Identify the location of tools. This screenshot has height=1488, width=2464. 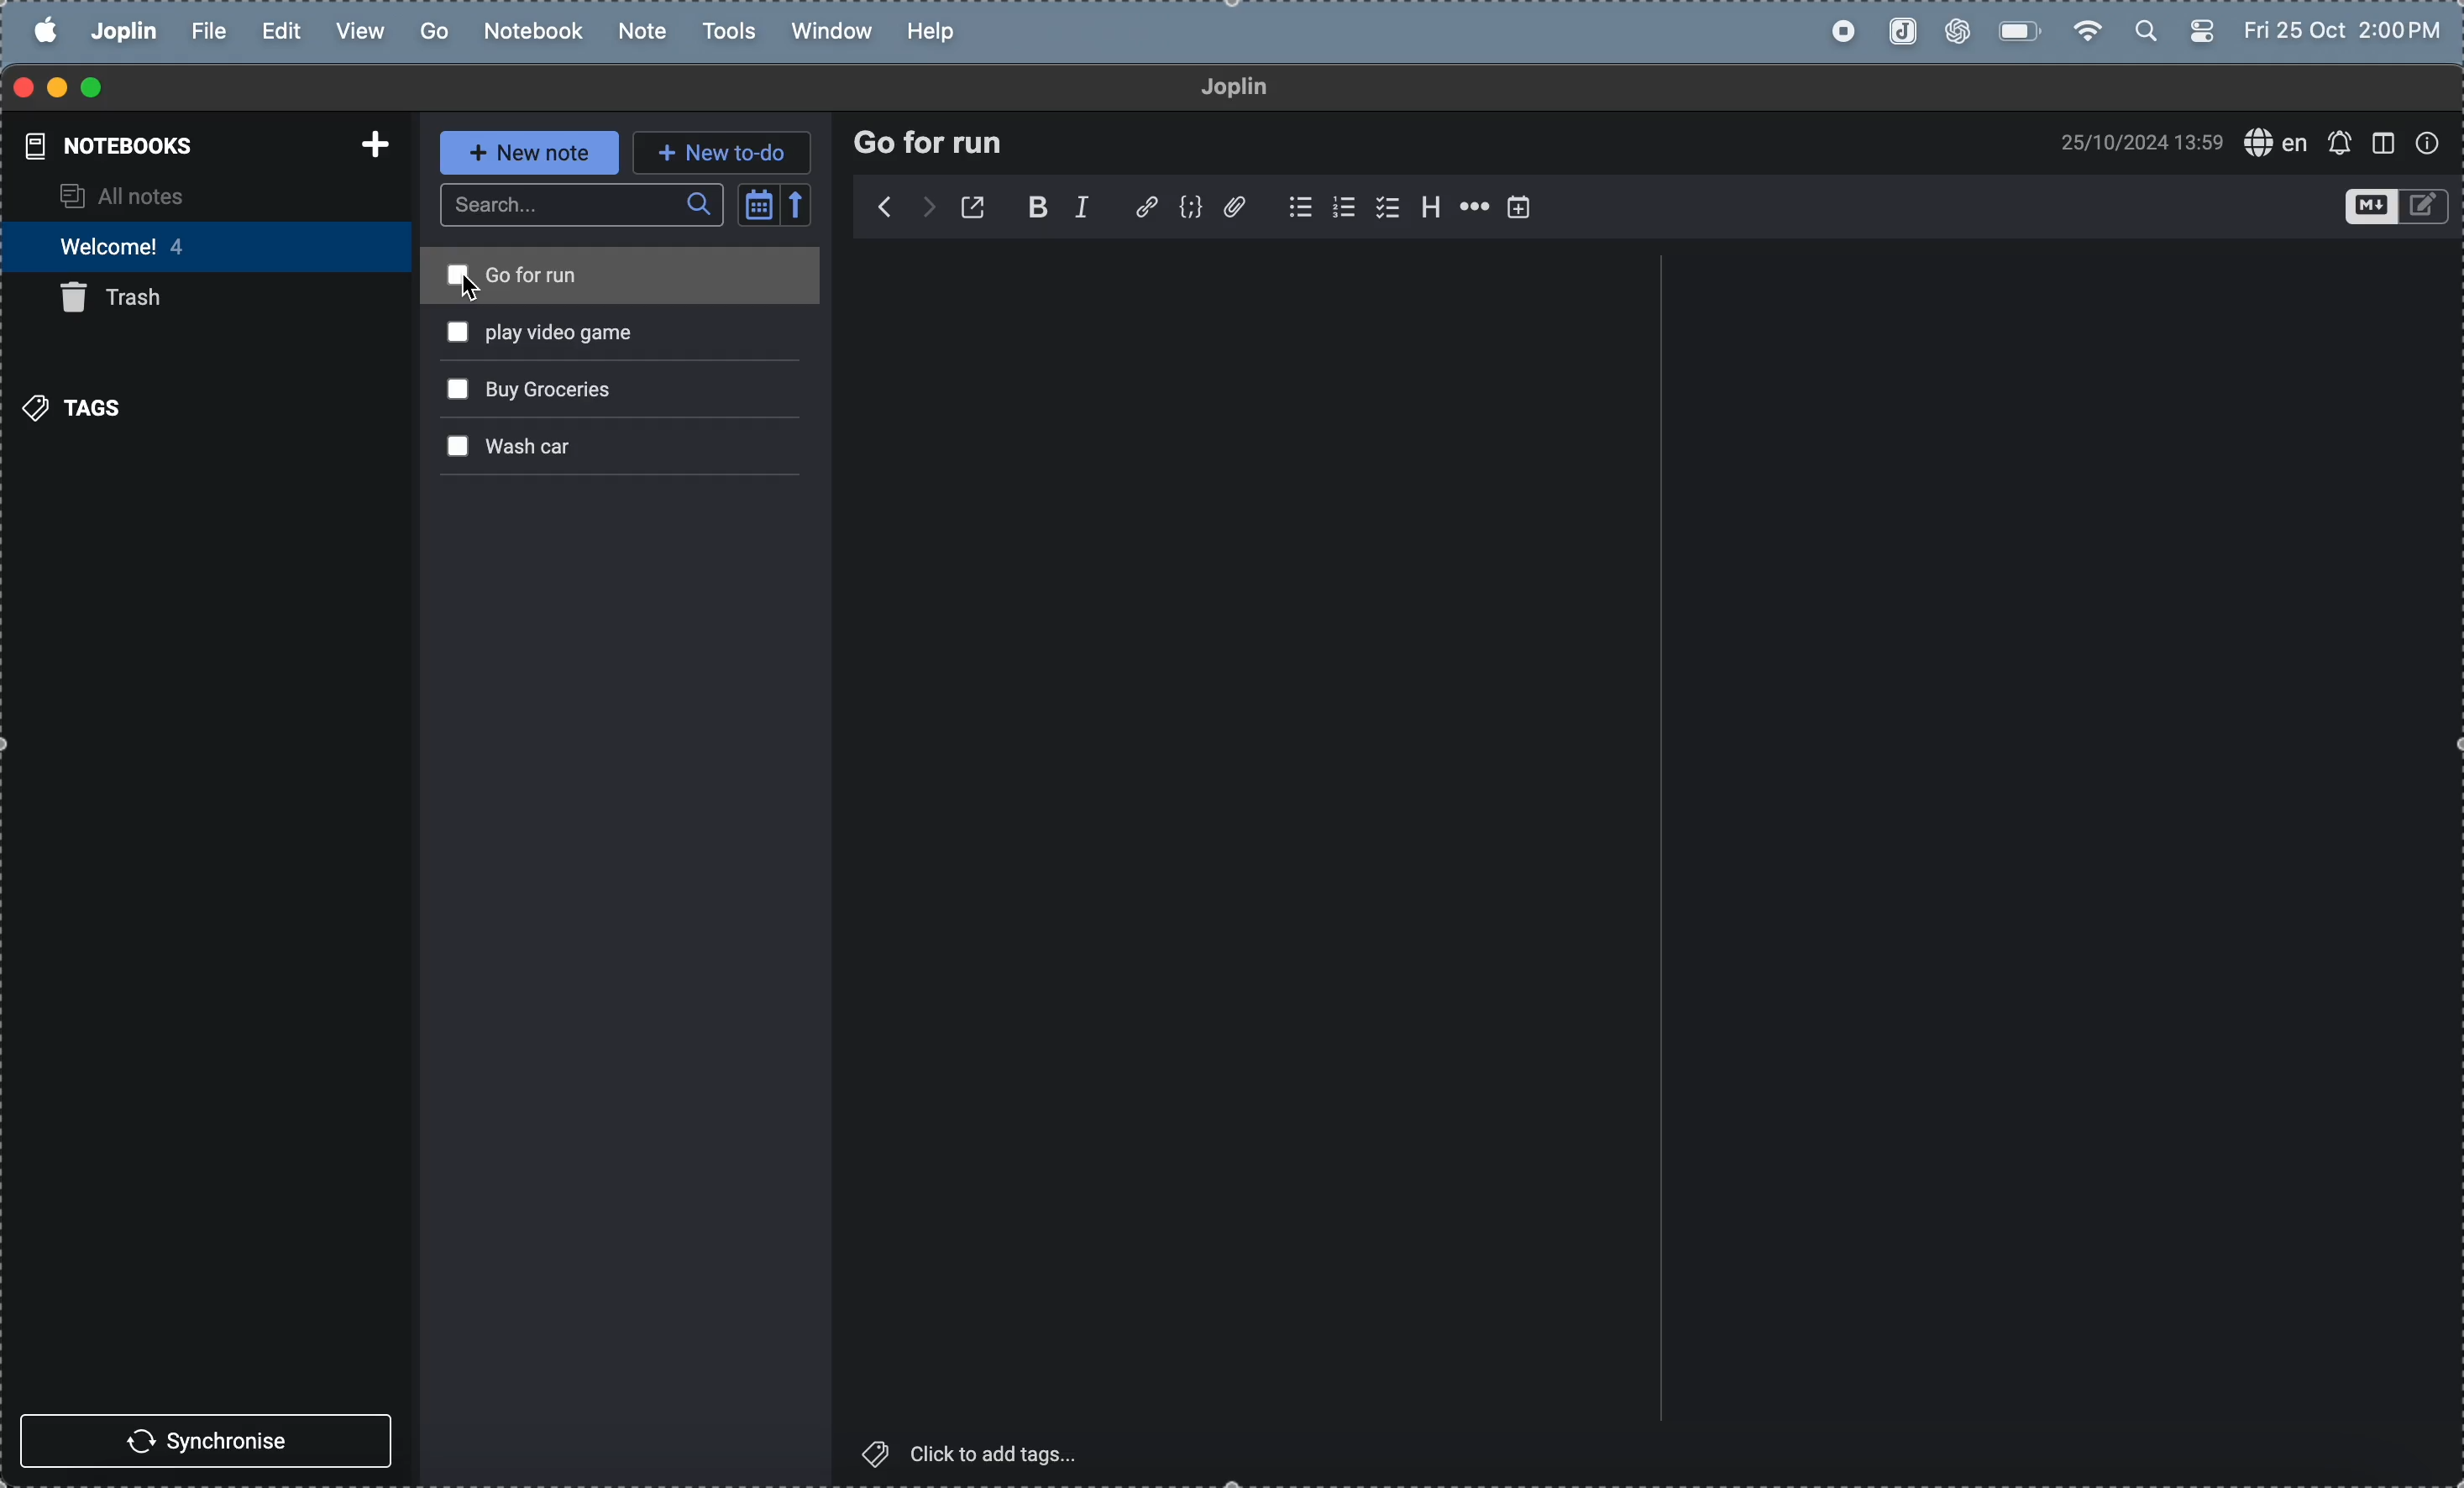
(729, 31).